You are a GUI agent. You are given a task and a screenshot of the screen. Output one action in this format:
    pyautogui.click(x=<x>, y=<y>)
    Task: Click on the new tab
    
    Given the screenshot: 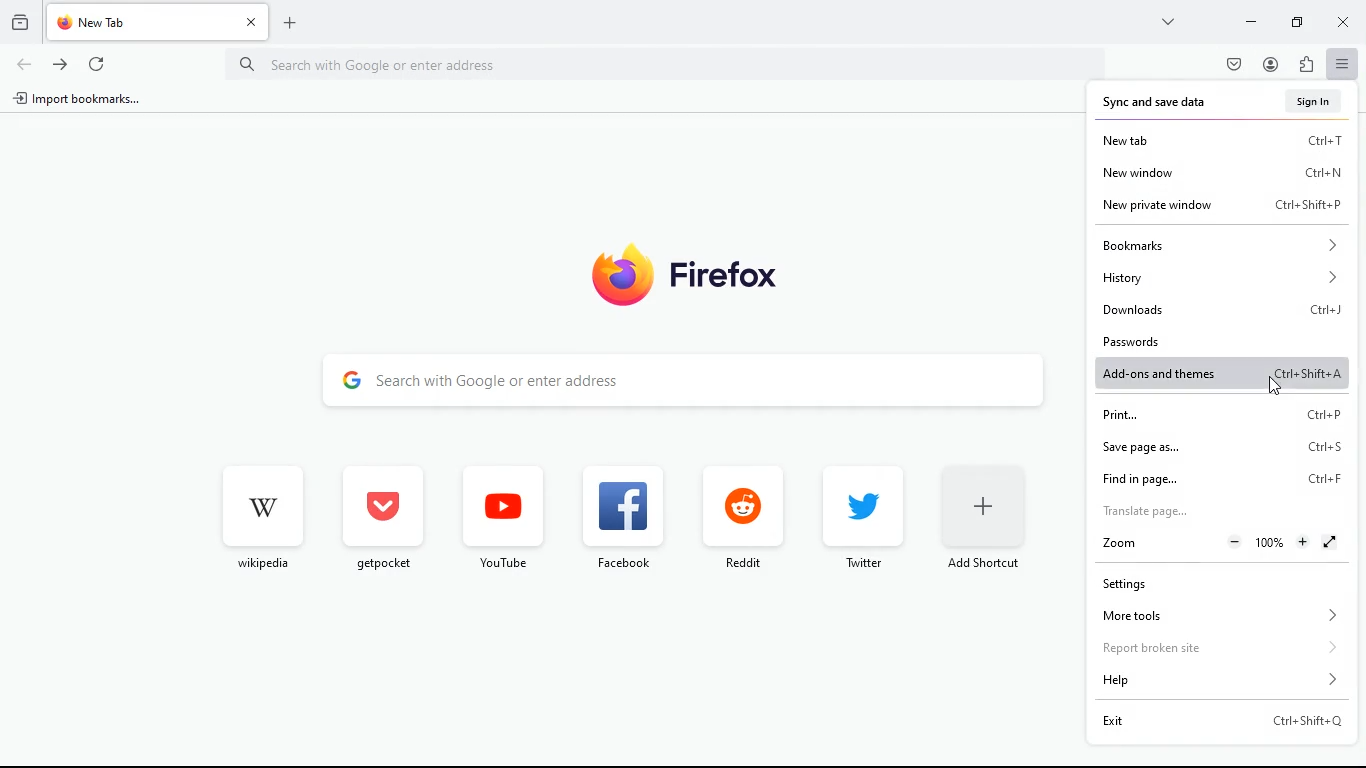 What is the action you would take?
    pyautogui.click(x=1227, y=142)
    